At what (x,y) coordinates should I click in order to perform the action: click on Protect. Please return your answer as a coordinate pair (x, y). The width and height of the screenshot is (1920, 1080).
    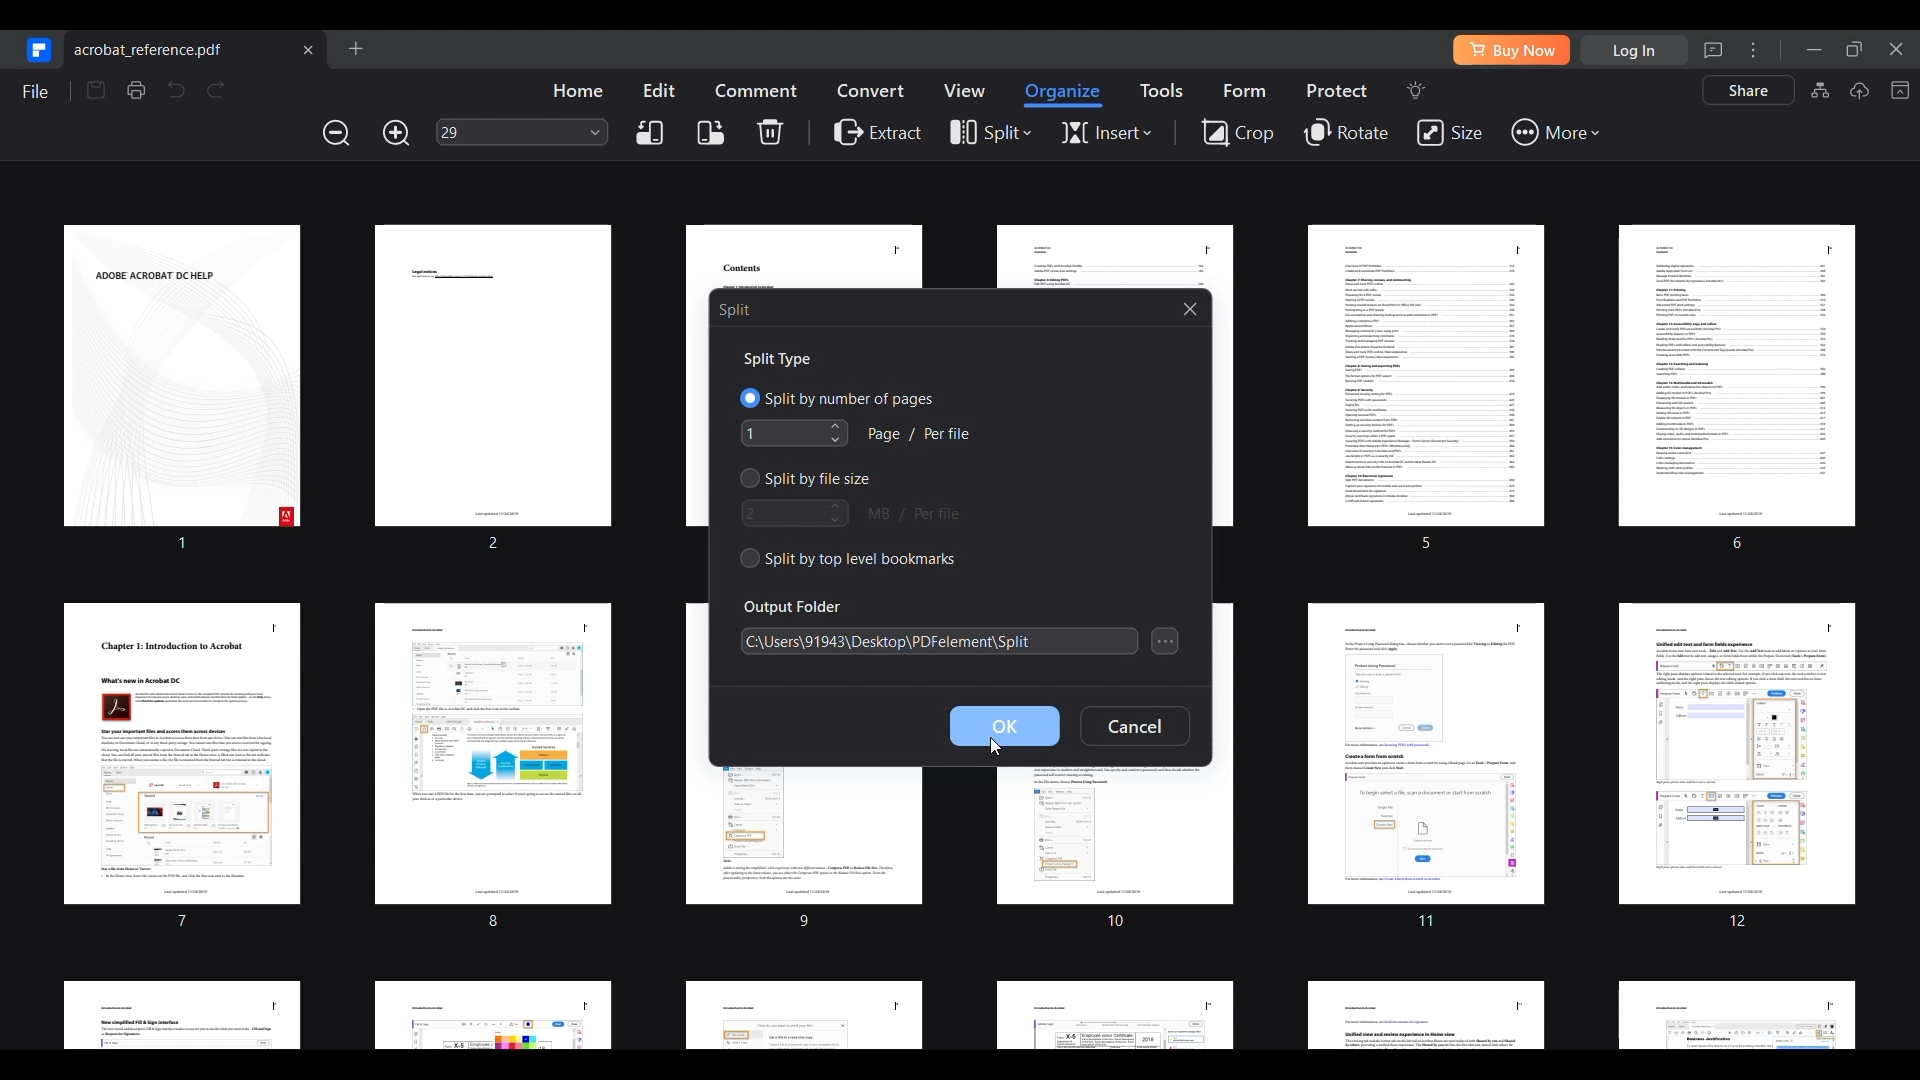
    Looking at the image, I should click on (1336, 90).